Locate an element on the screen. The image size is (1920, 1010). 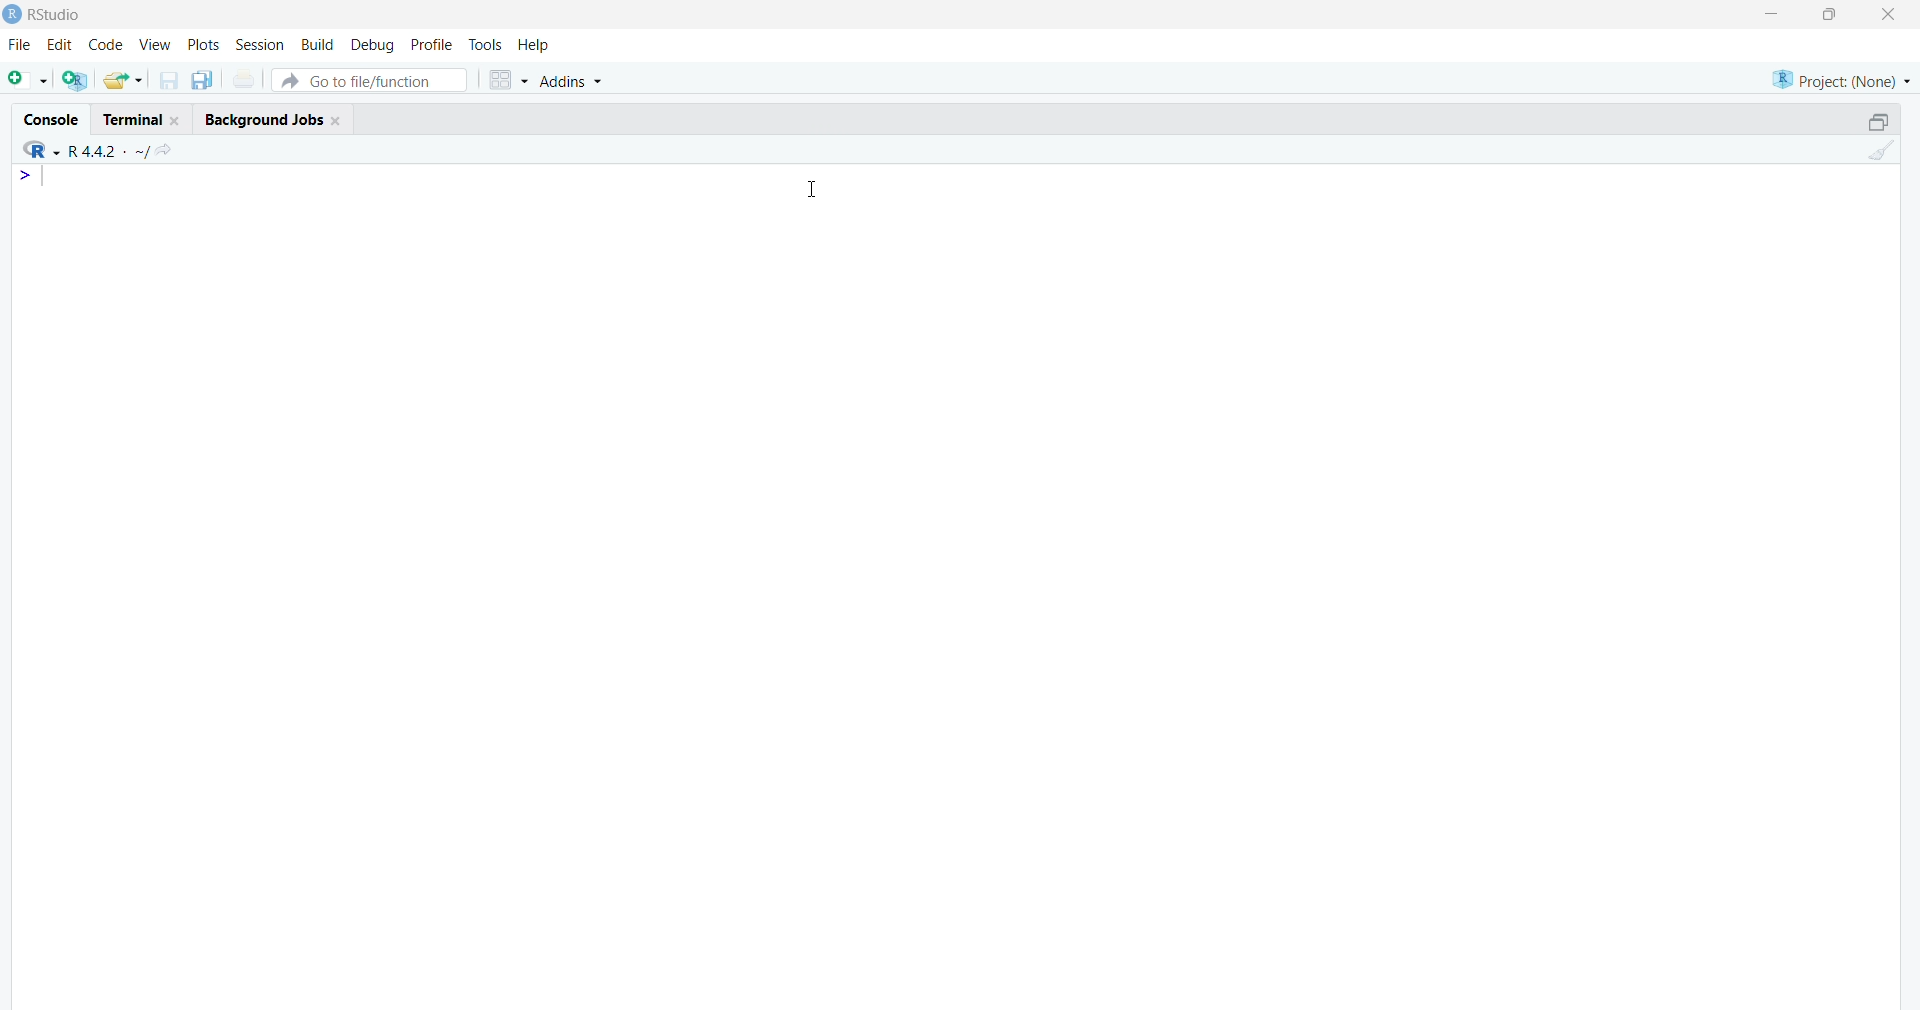
save all open documents is located at coordinates (201, 80).